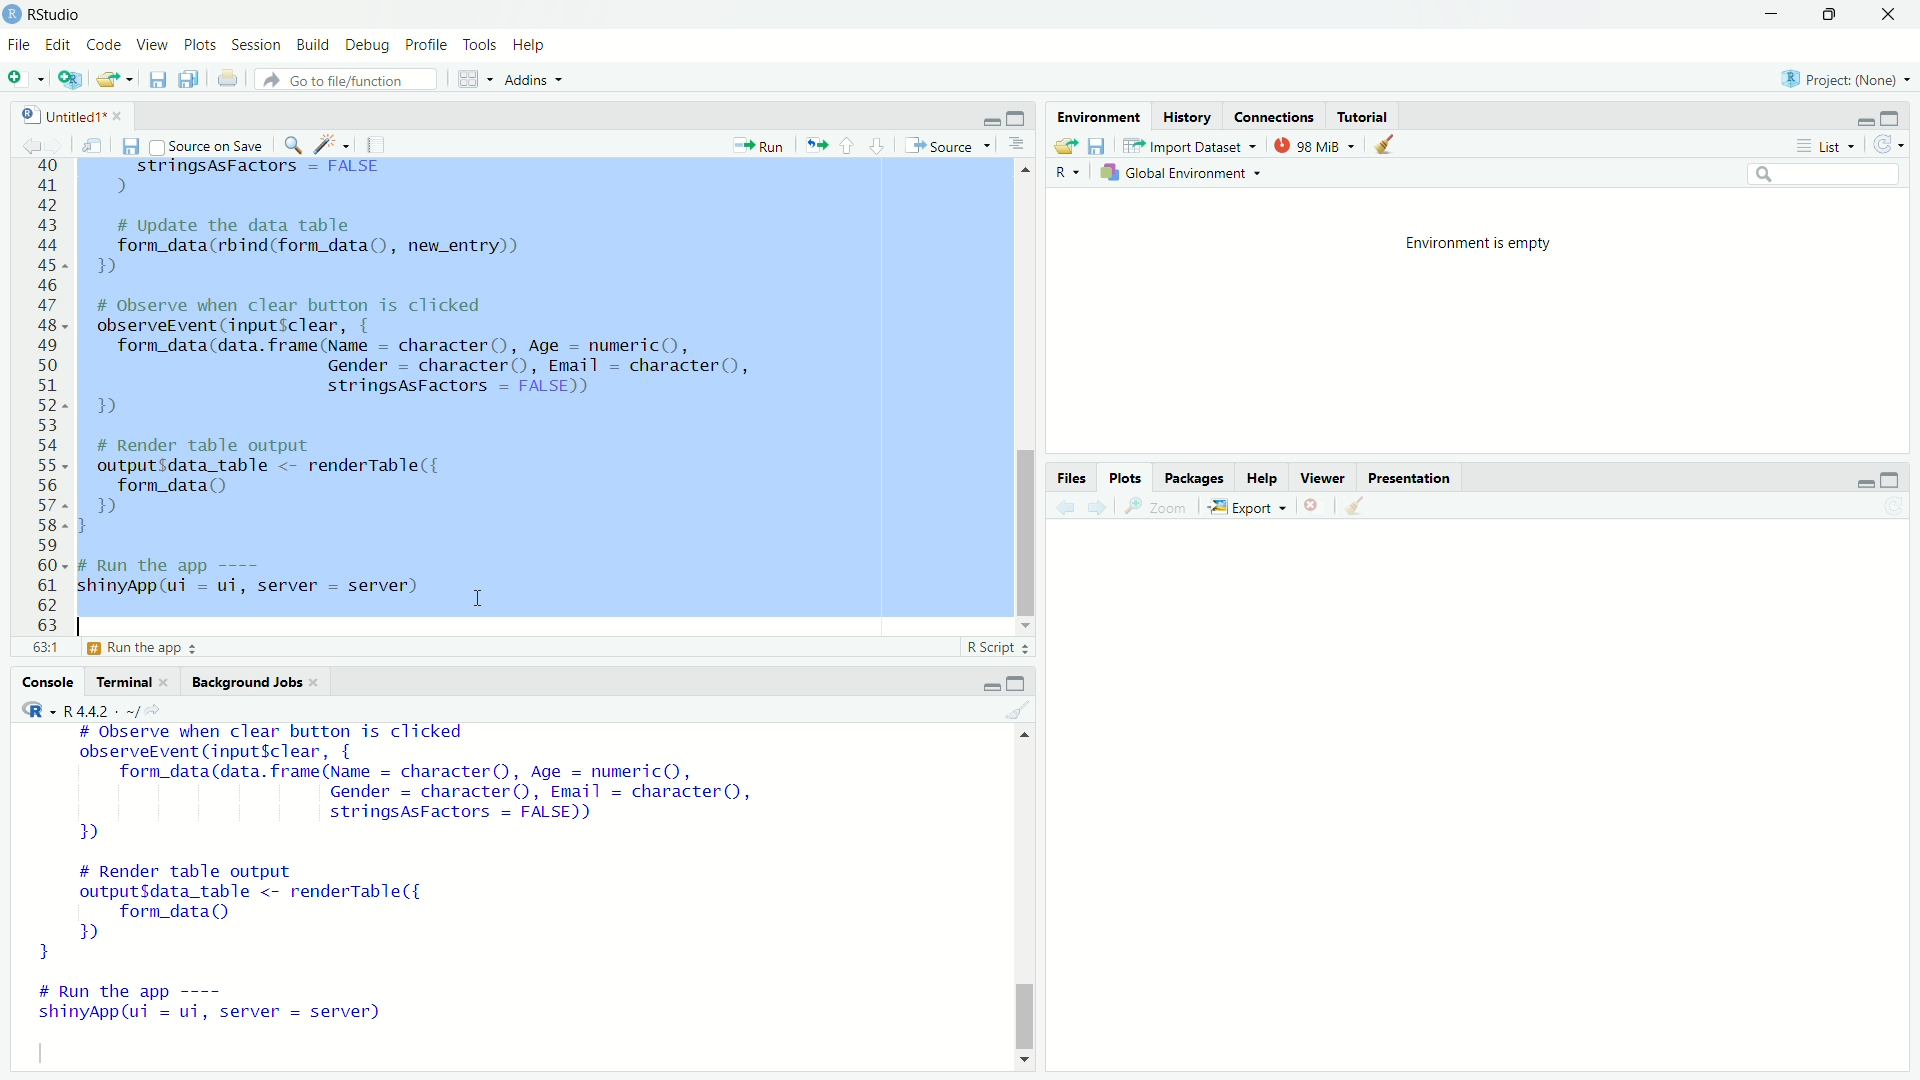 This screenshot has width=1920, height=1080. Describe the element at coordinates (263, 578) in the screenshot. I see `code to run the app` at that location.